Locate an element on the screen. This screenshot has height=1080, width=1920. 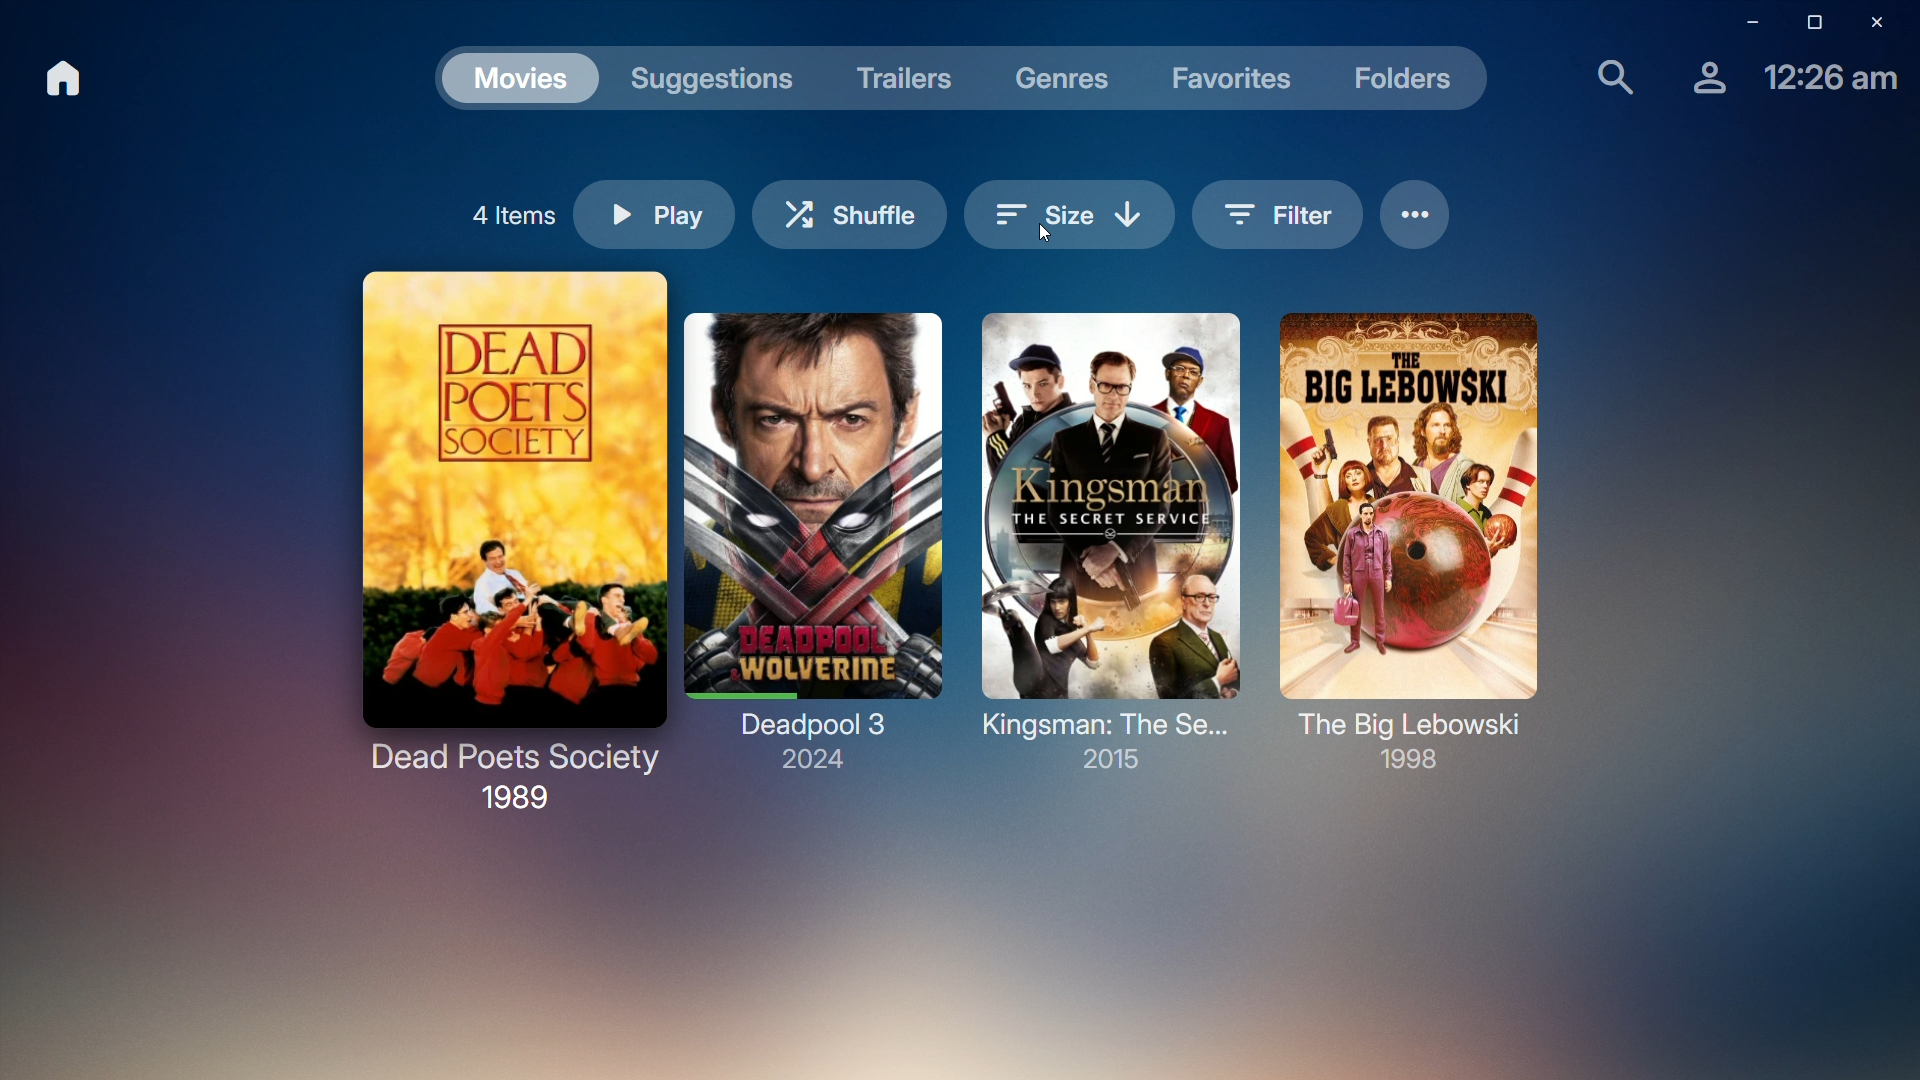
Shuffle is located at coordinates (852, 209).